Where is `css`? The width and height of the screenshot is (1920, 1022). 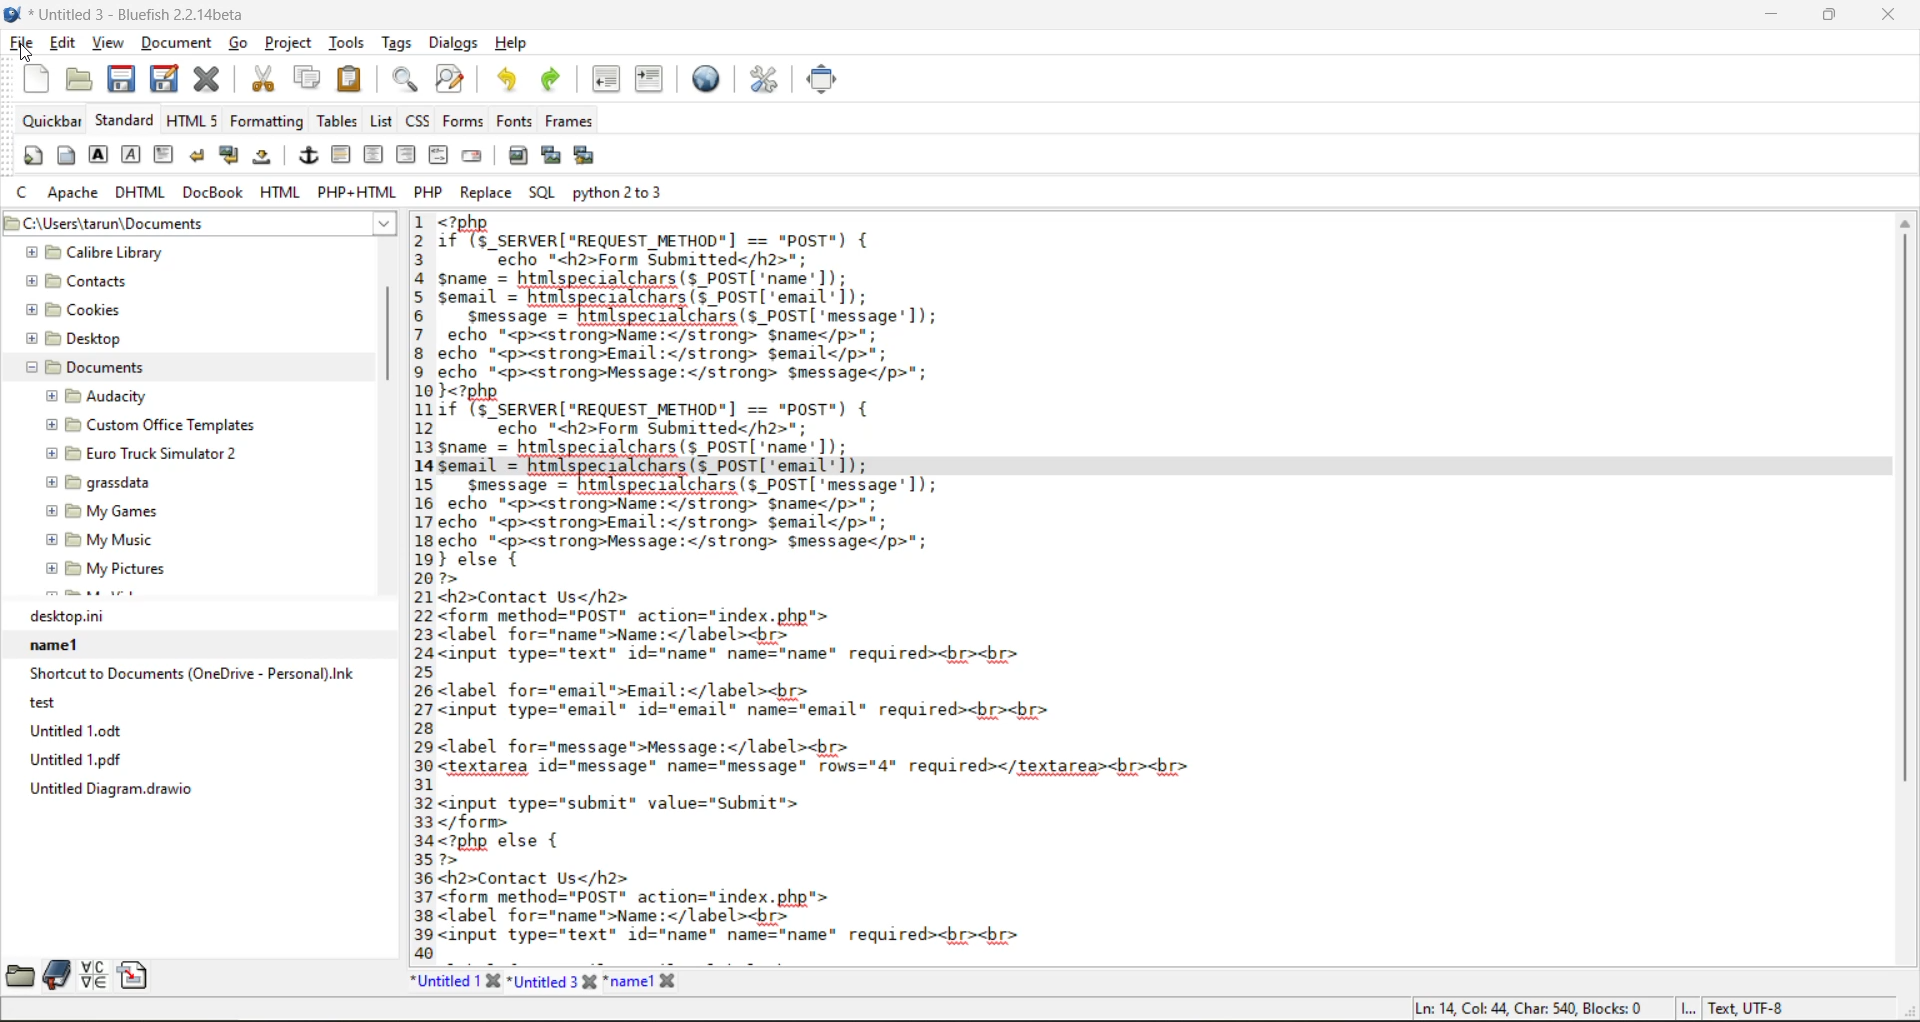 css is located at coordinates (419, 121).